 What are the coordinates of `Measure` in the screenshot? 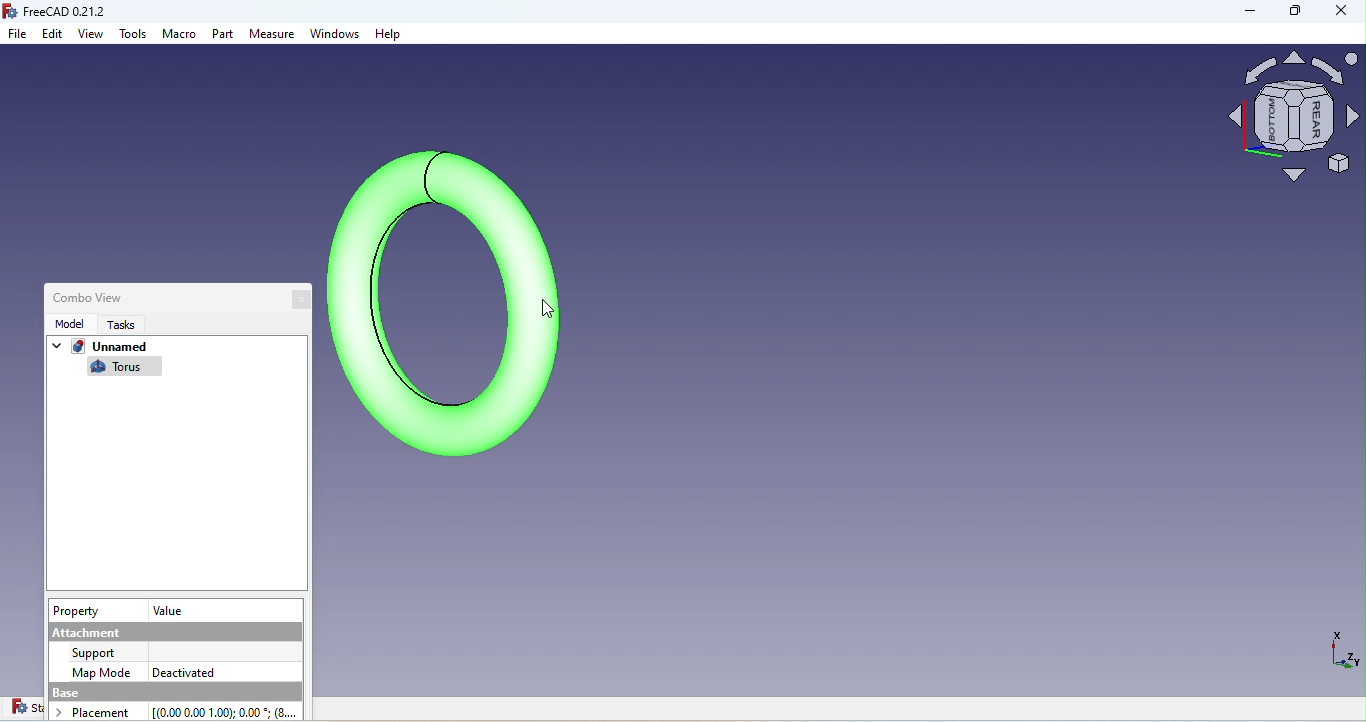 It's located at (273, 35).